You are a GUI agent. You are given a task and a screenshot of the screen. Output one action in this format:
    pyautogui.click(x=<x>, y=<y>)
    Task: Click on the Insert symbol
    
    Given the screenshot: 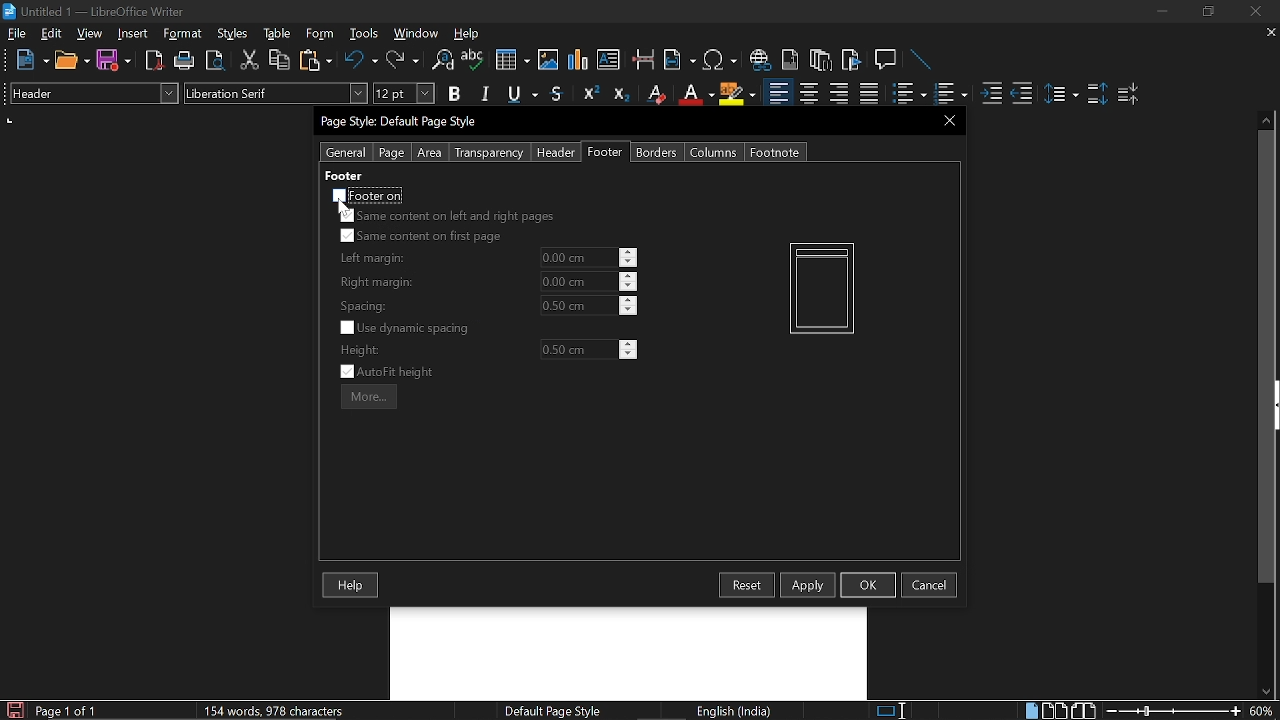 What is the action you would take?
    pyautogui.click(x=722, y=60)
    